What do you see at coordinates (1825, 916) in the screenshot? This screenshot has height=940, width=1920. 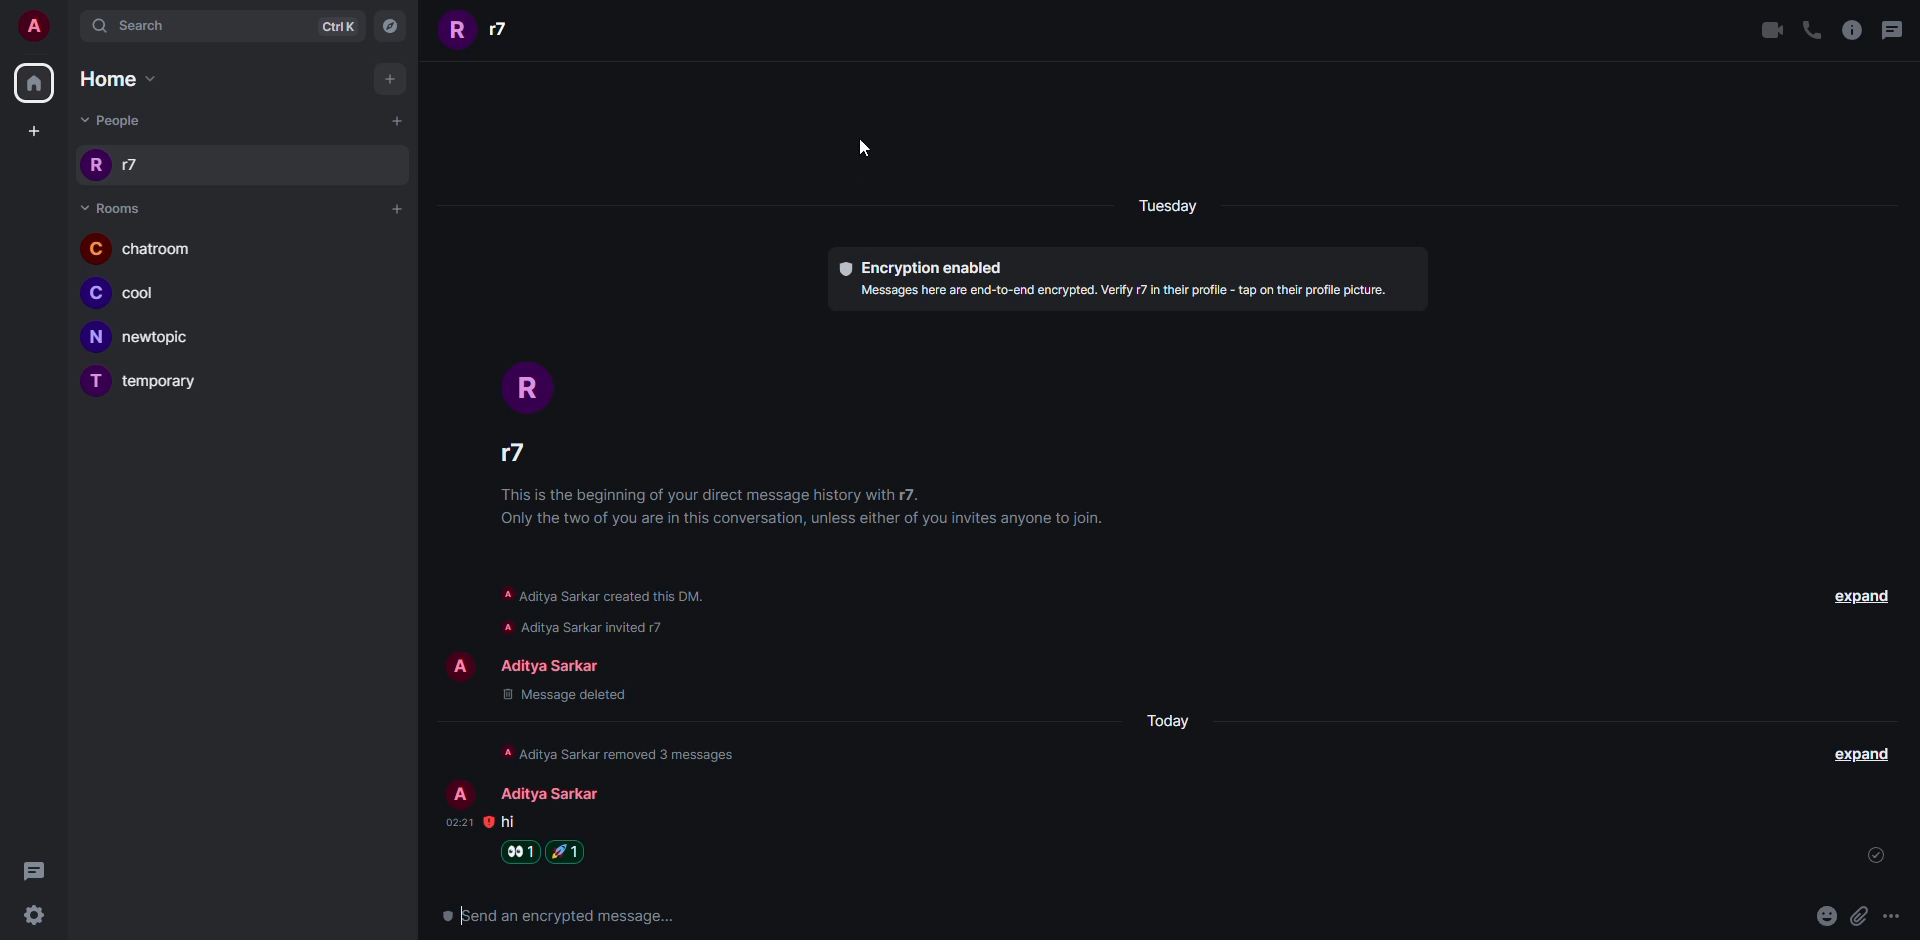 I see `emoji` at bounding box center [1825, 916].